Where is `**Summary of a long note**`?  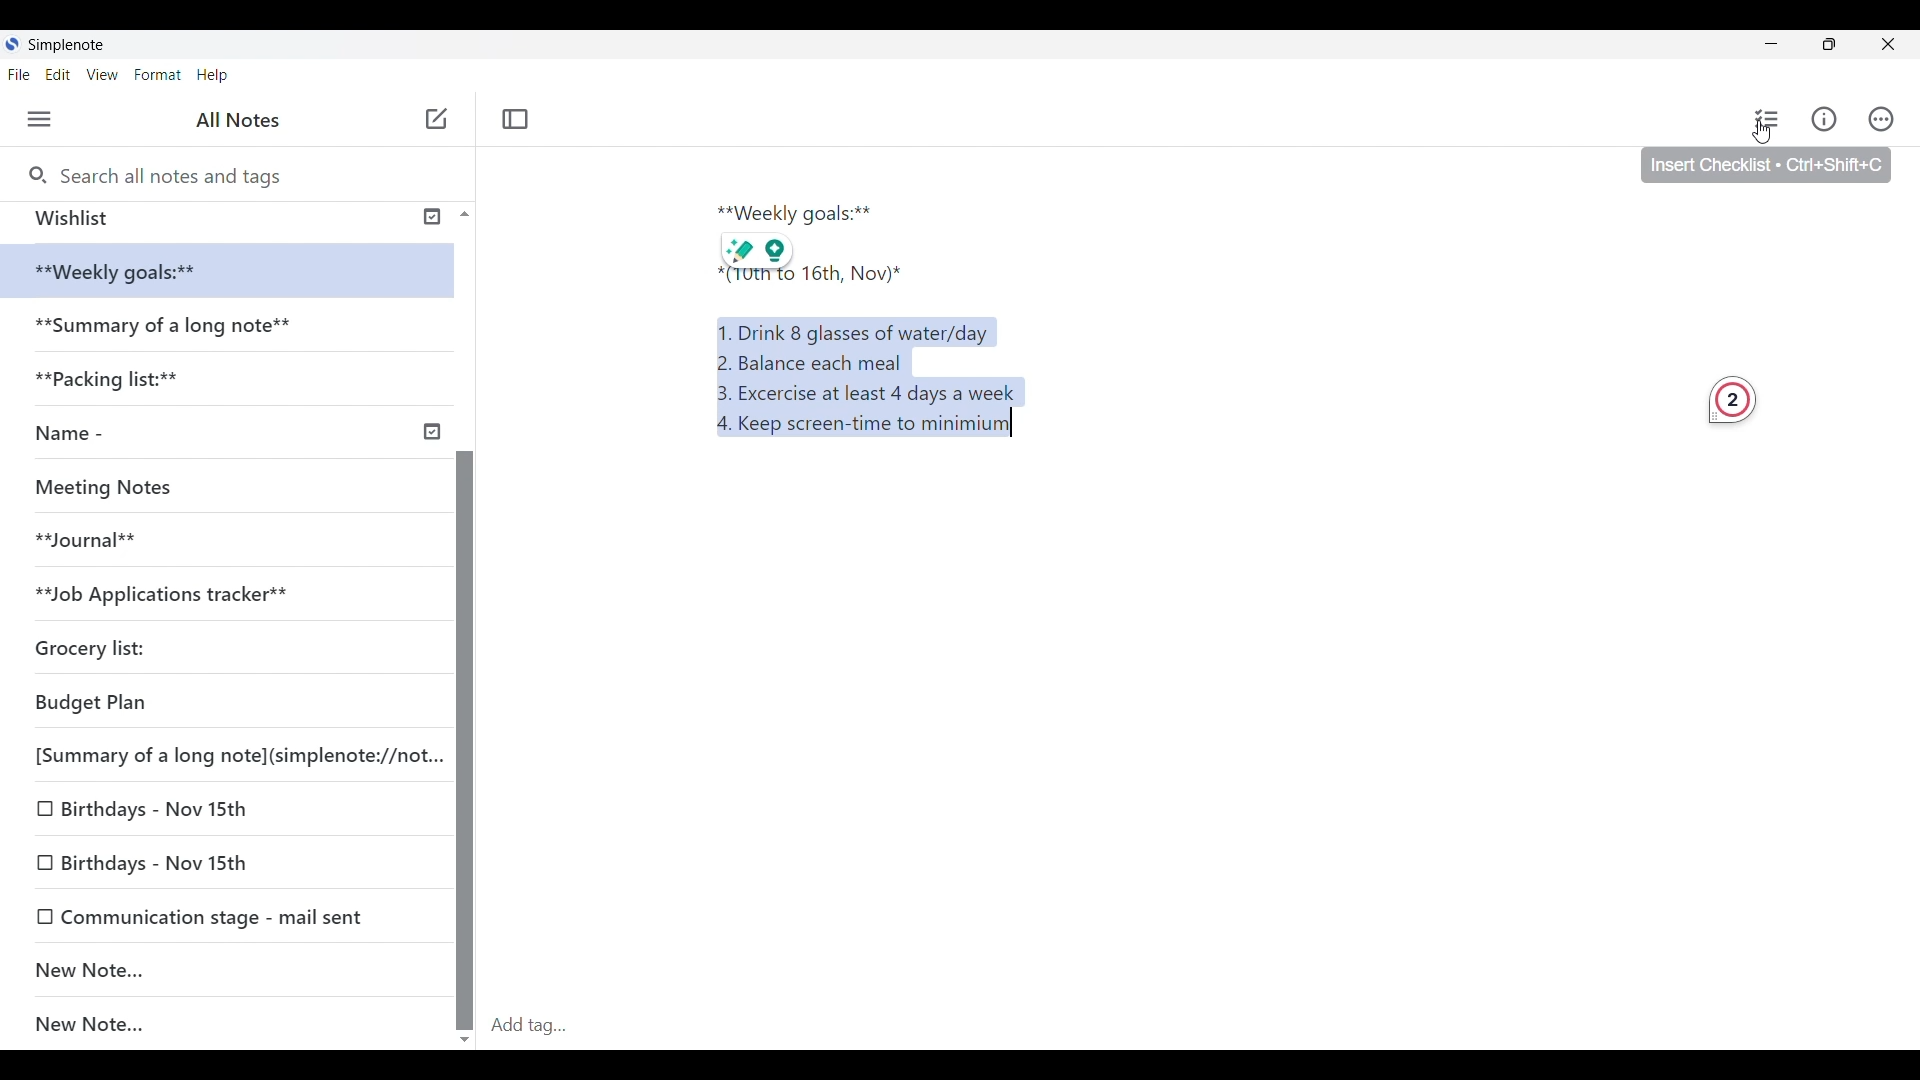
**Summary of a long note** is located at coordinates (169, 329).